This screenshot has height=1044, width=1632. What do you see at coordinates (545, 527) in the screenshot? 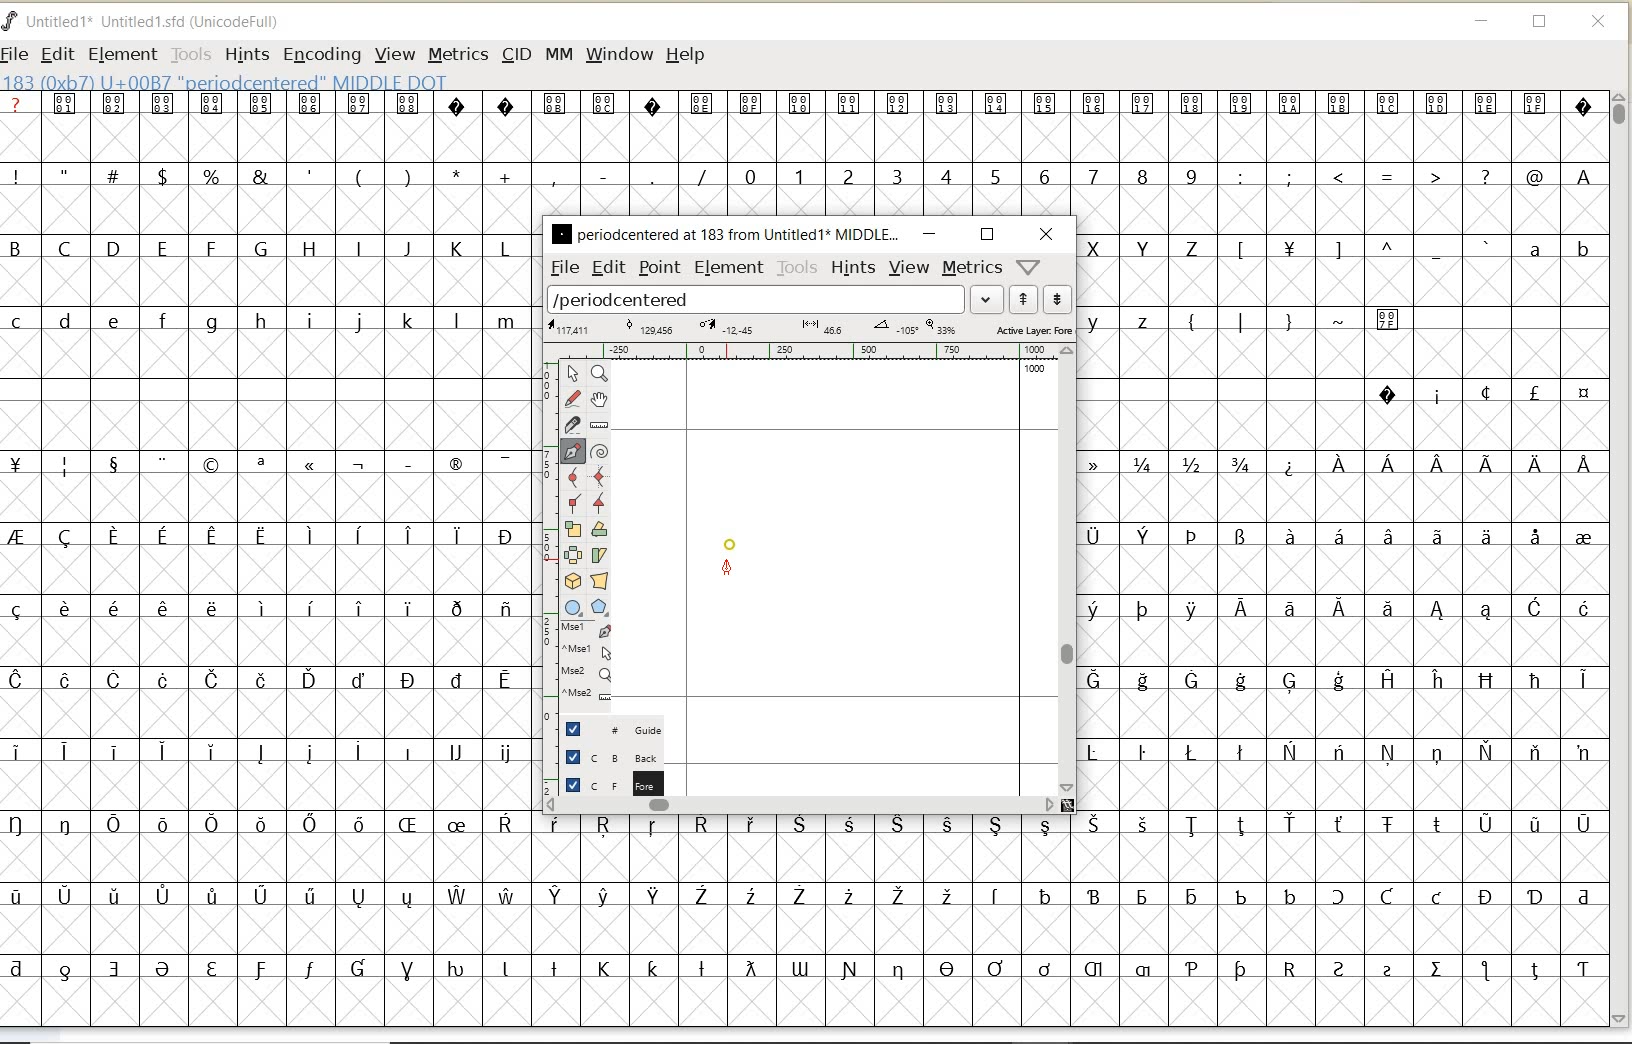
I see `scale` at bounding box center [545, 527].